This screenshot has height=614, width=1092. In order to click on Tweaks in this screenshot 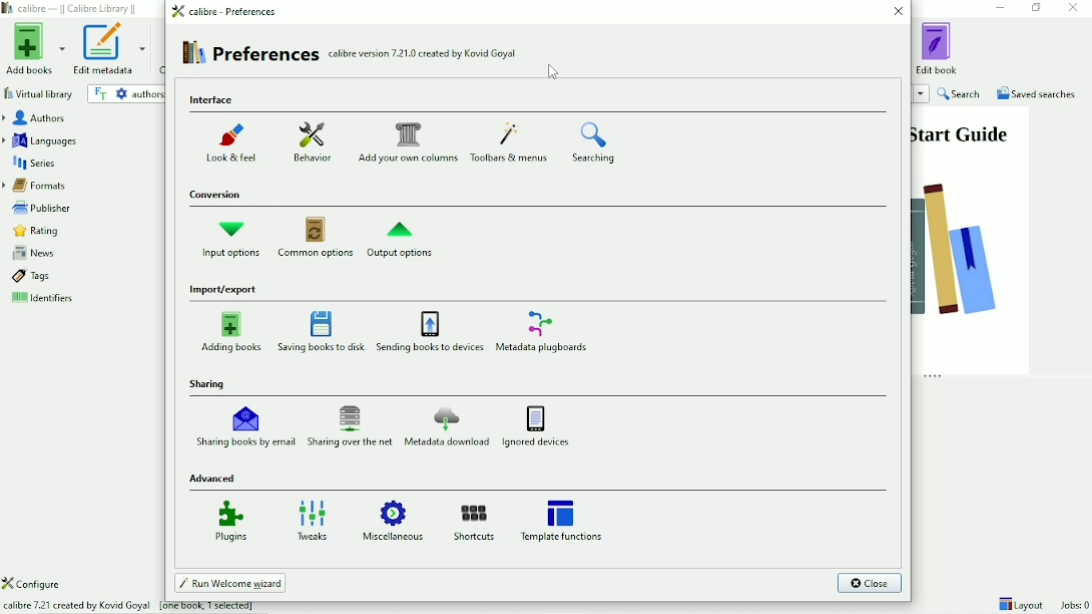, I will do `click(312, 518)`.